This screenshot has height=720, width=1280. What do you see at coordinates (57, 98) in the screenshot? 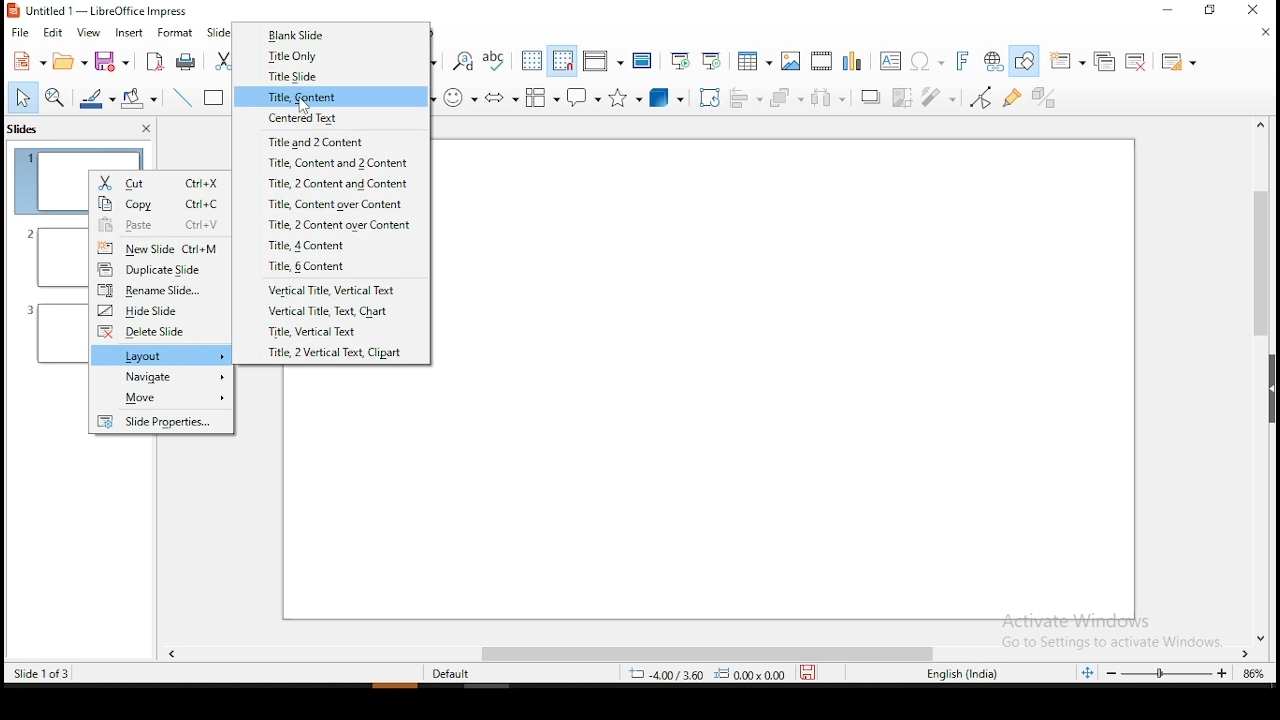
I see `zoom and pan` at bounding box center [57, 98].